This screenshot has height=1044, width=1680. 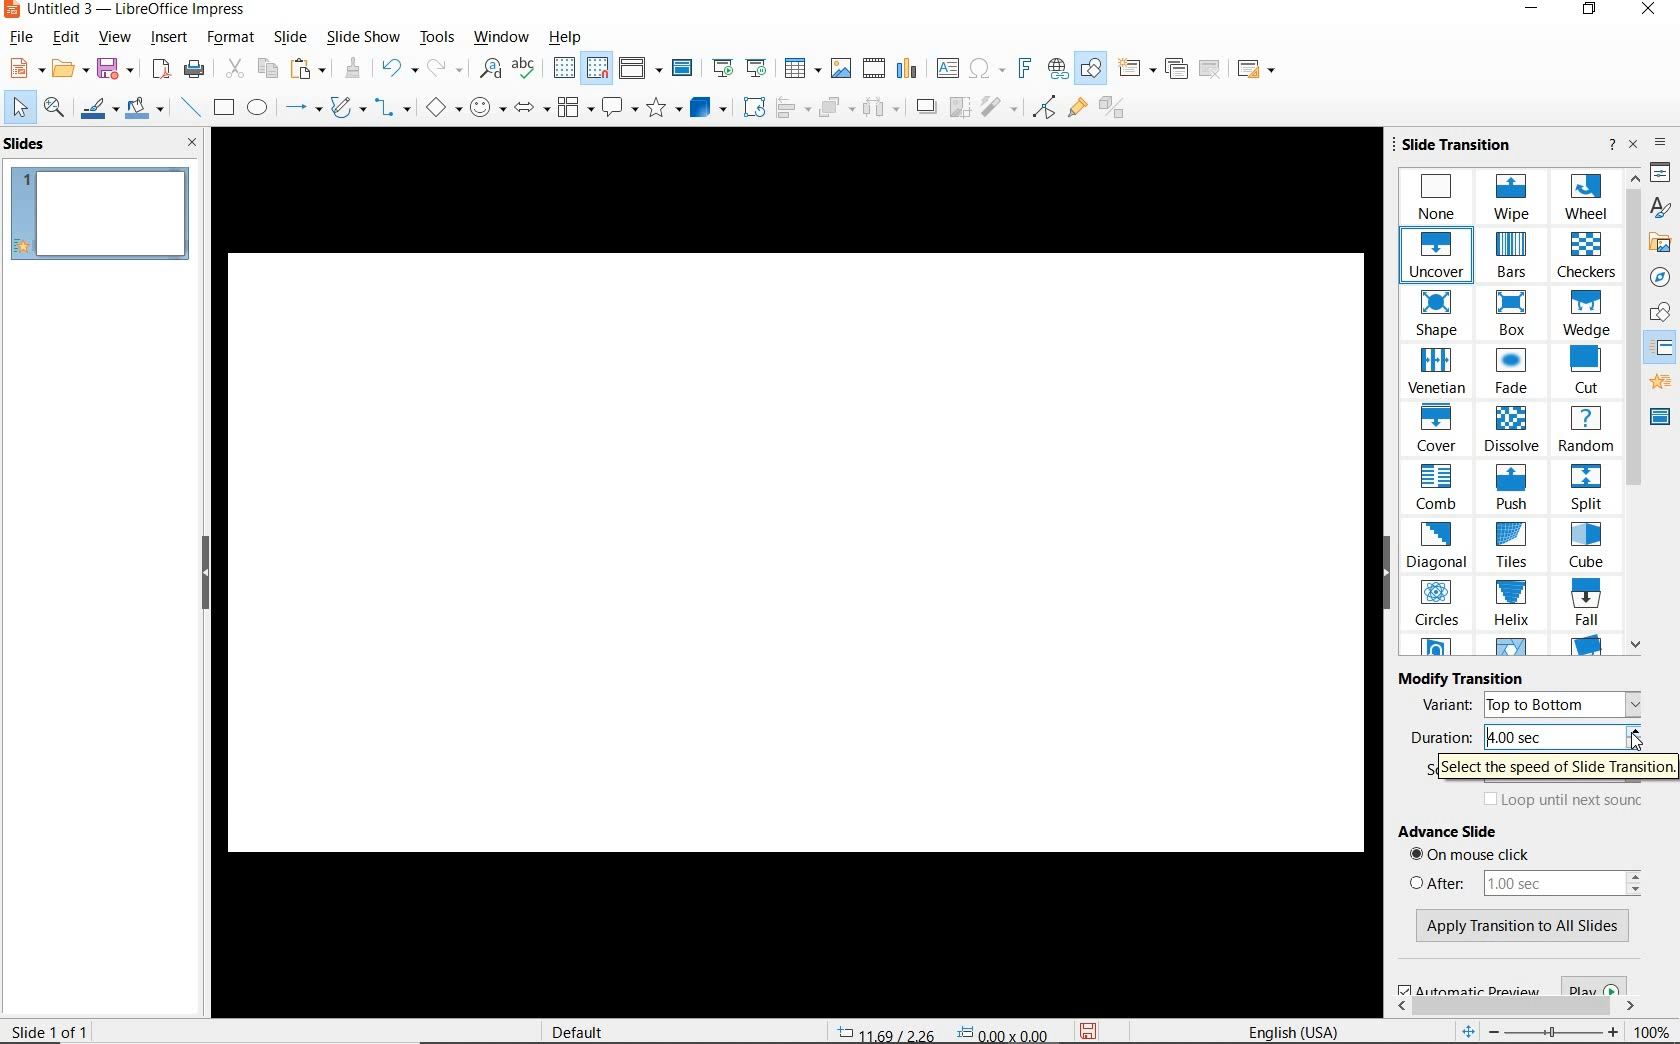 I want to click on TEXT LANGUAGE, so click(x=1292, y=1030).